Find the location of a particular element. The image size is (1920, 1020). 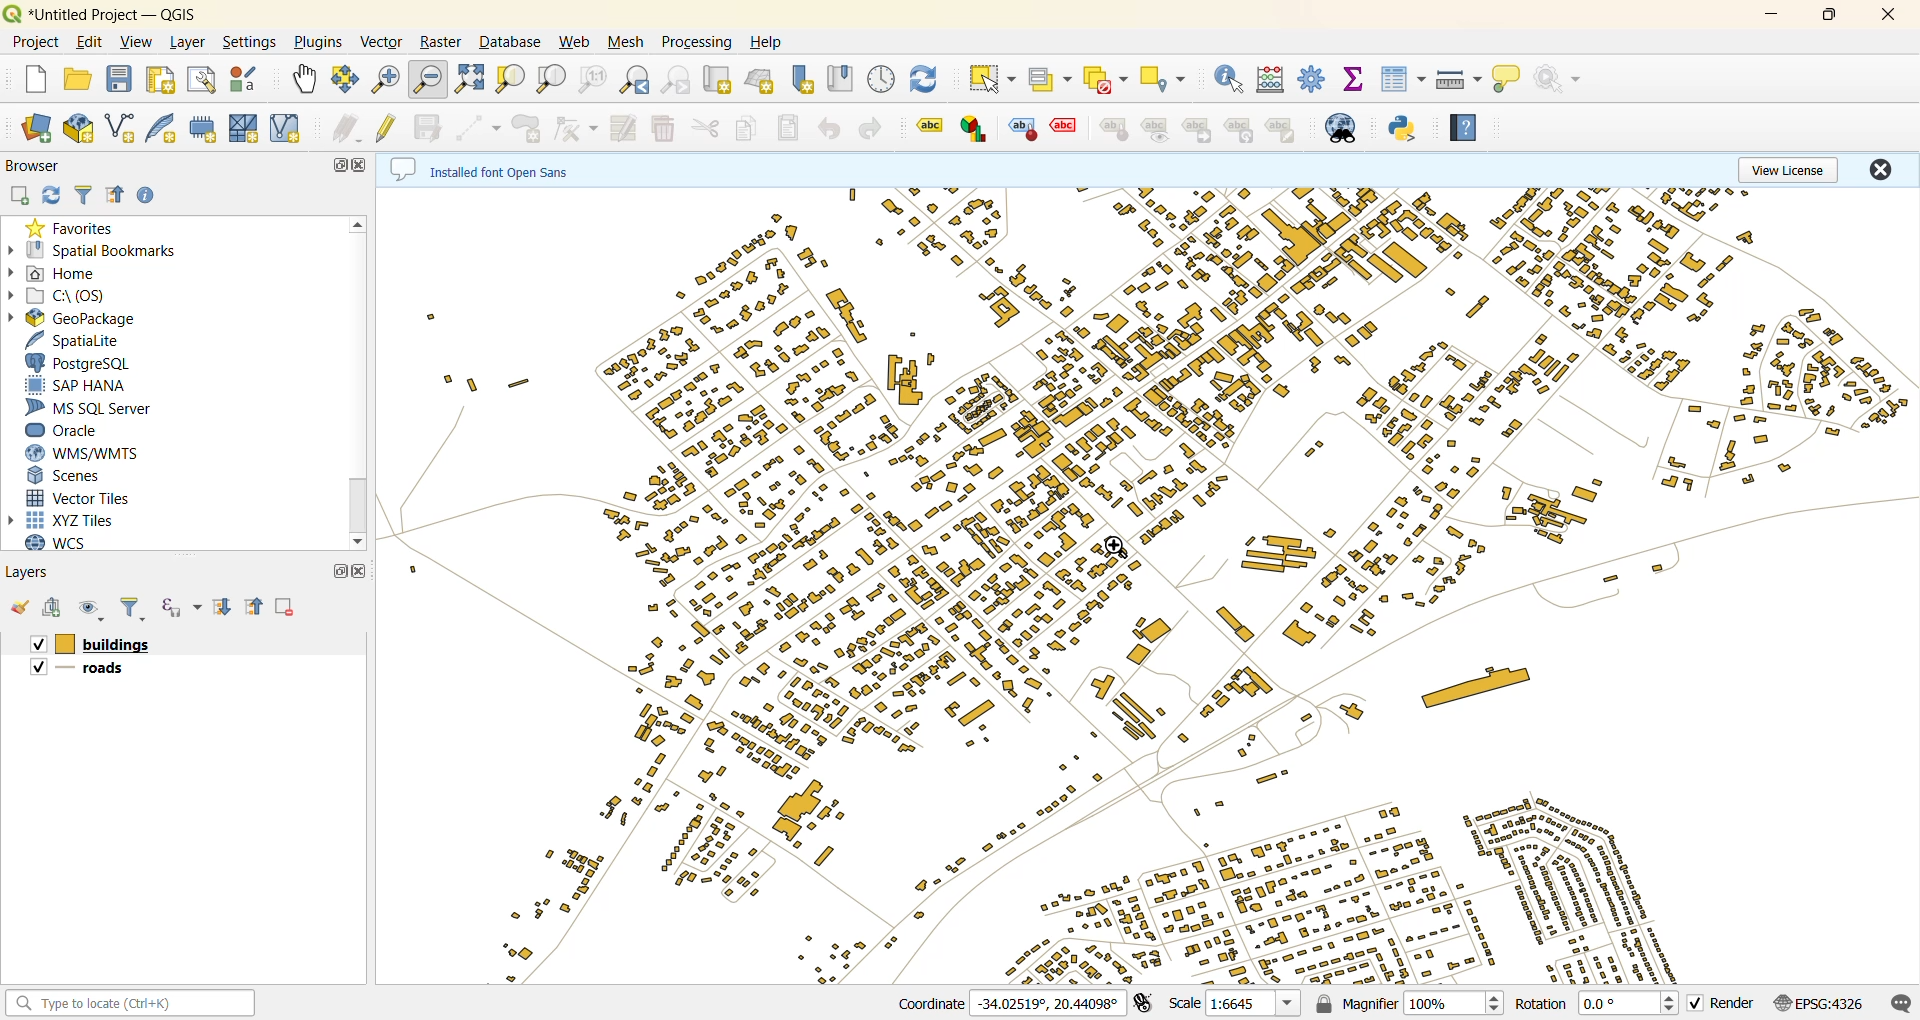

zoom next is located at coordinates (678, 79).